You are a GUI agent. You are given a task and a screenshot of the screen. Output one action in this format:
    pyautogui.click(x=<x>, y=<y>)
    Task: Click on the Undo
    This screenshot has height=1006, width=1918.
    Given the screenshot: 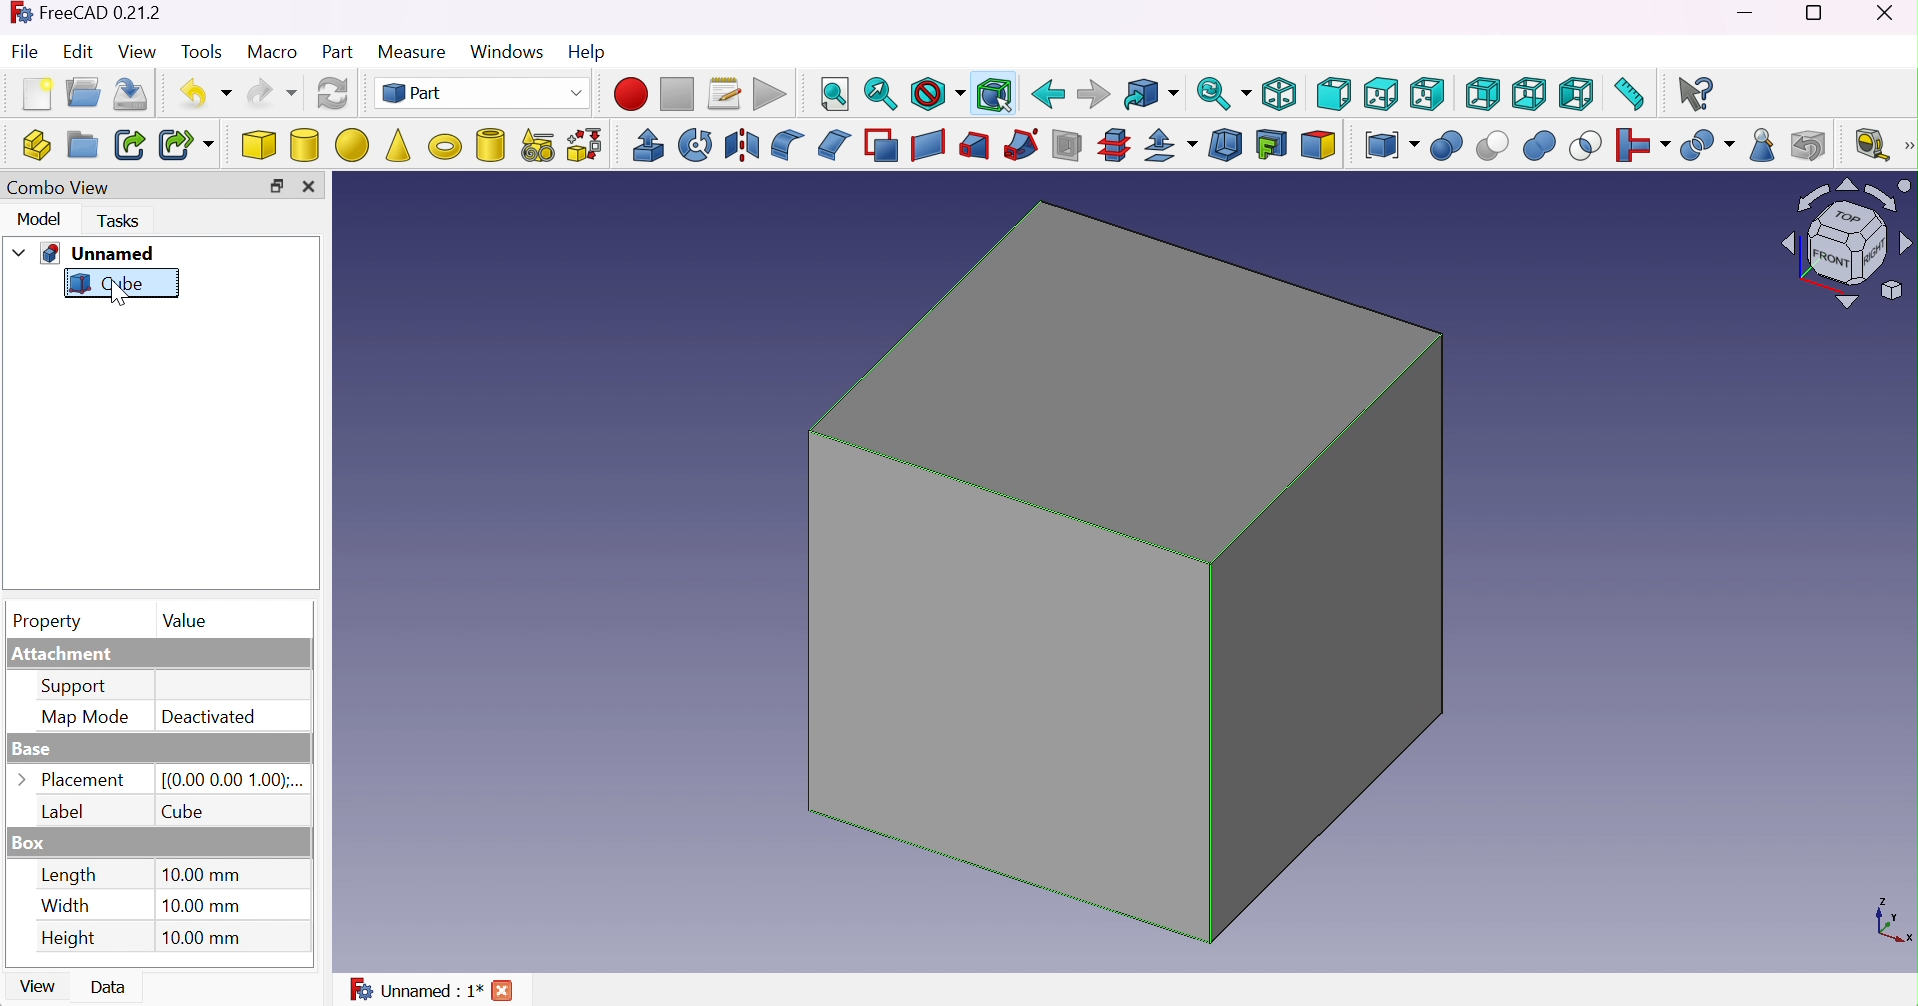 What is the action you would take?
    pyautogui.click(x=201, y=93)
    